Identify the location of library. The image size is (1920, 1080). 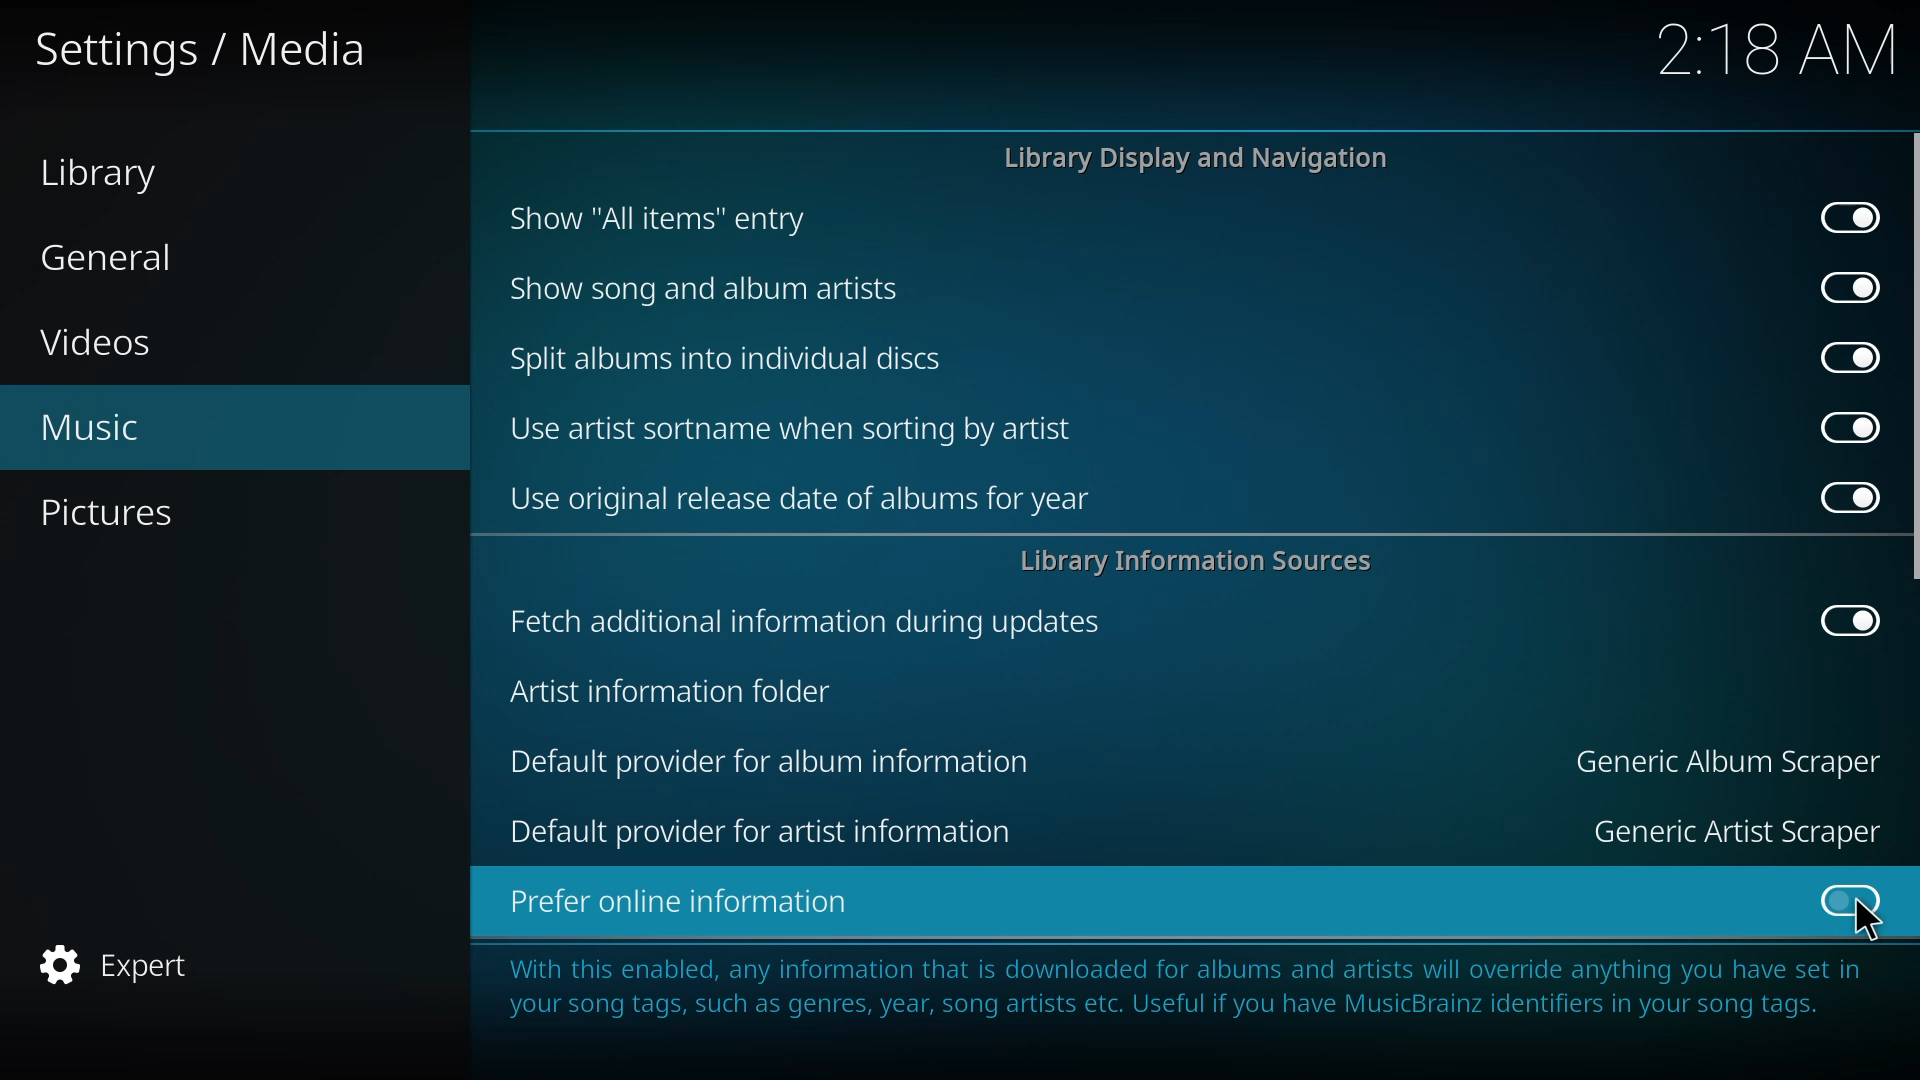
(110, 174).